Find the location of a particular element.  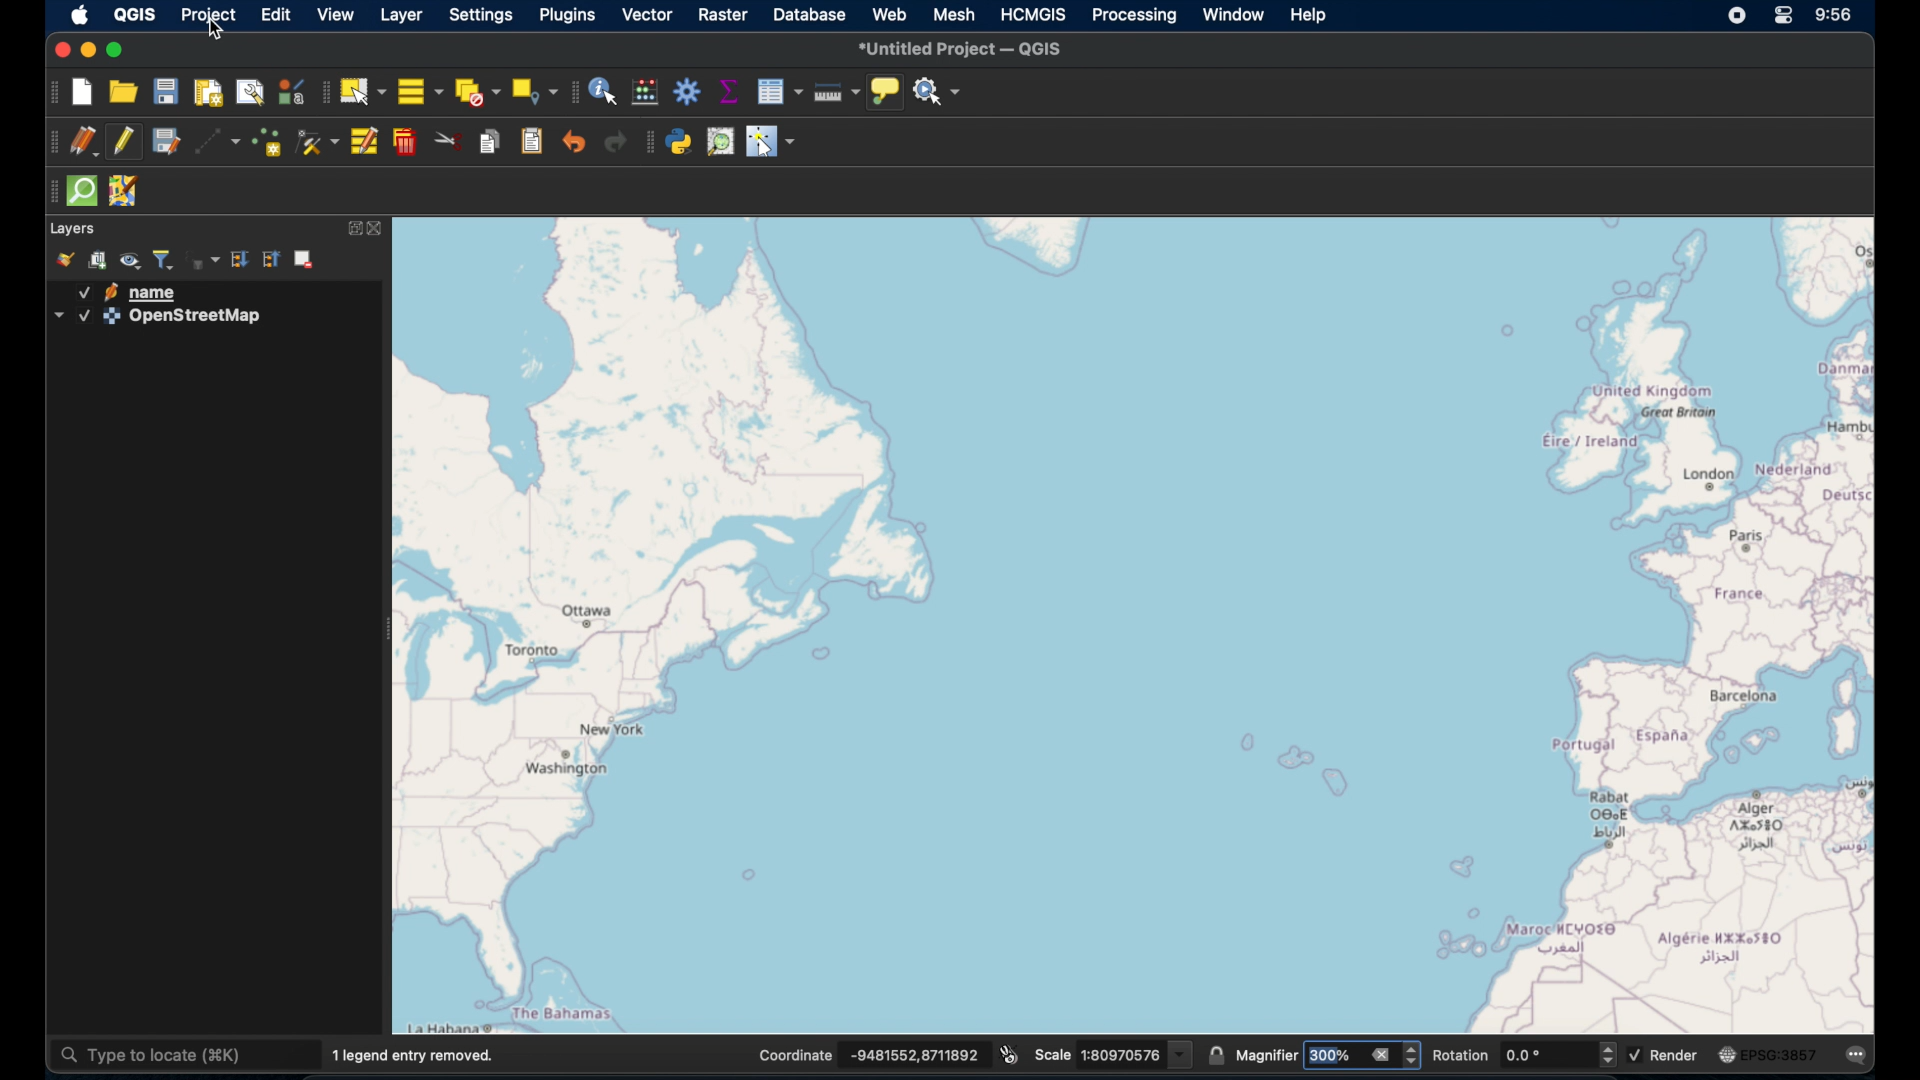

screen recorder icon is located at coordinates (1735, 17).